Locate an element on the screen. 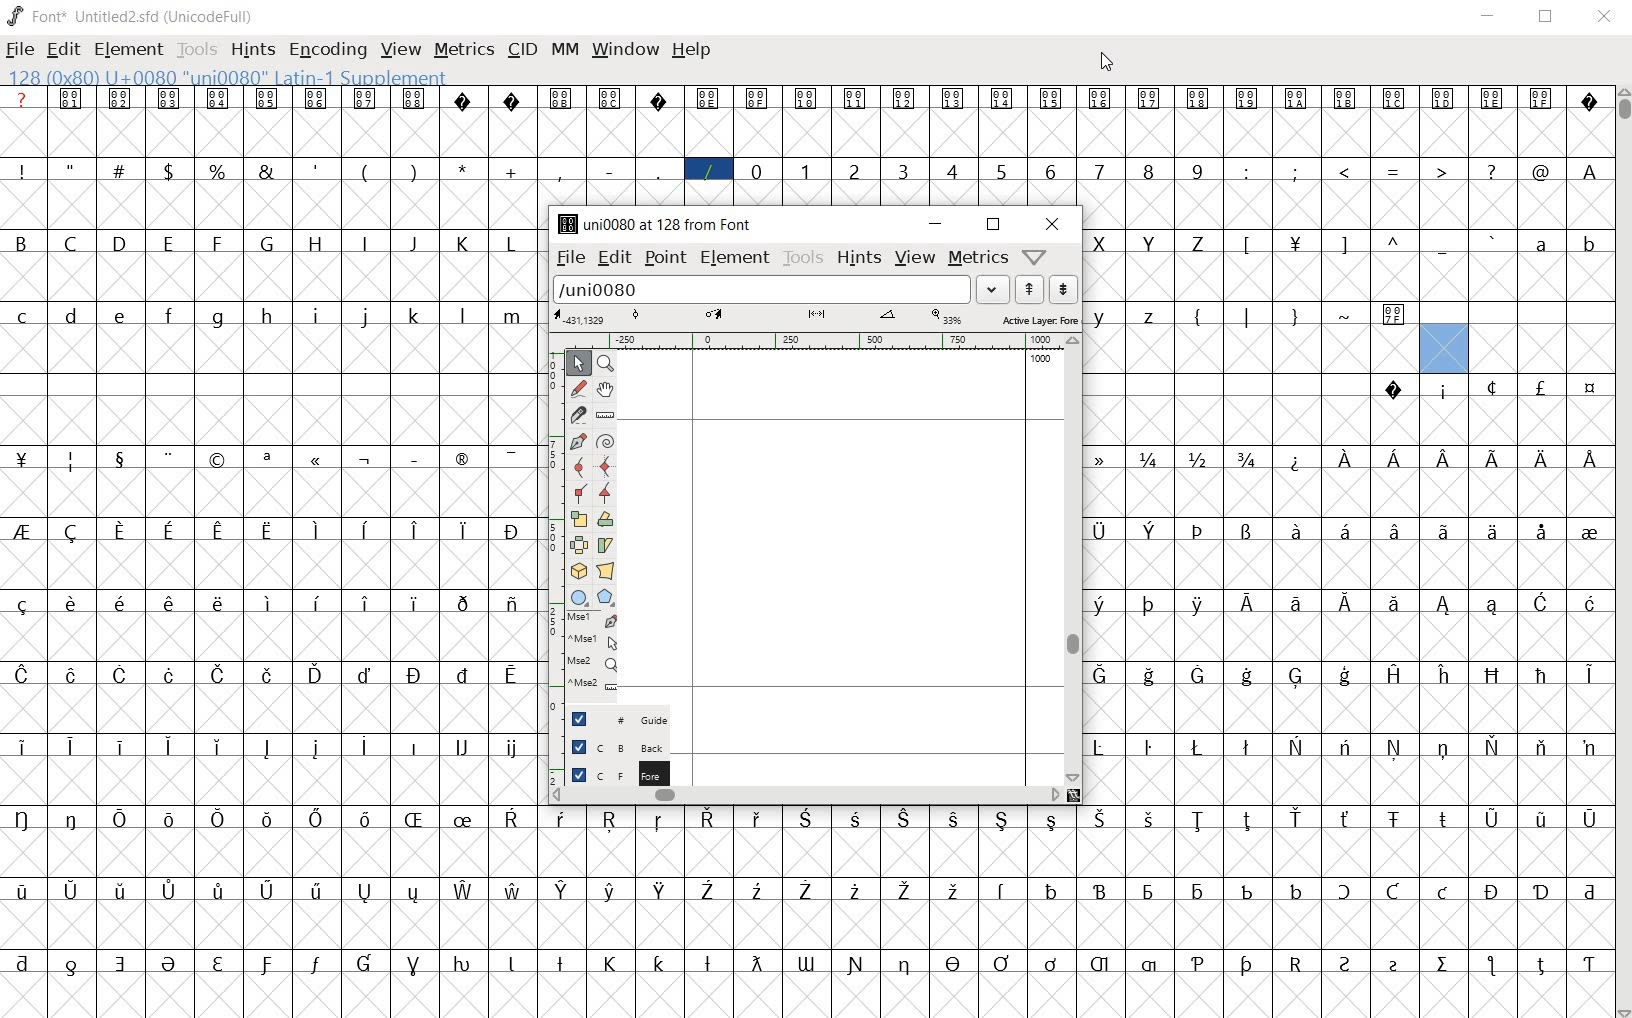  glyph is located at coordinates (905, 966).